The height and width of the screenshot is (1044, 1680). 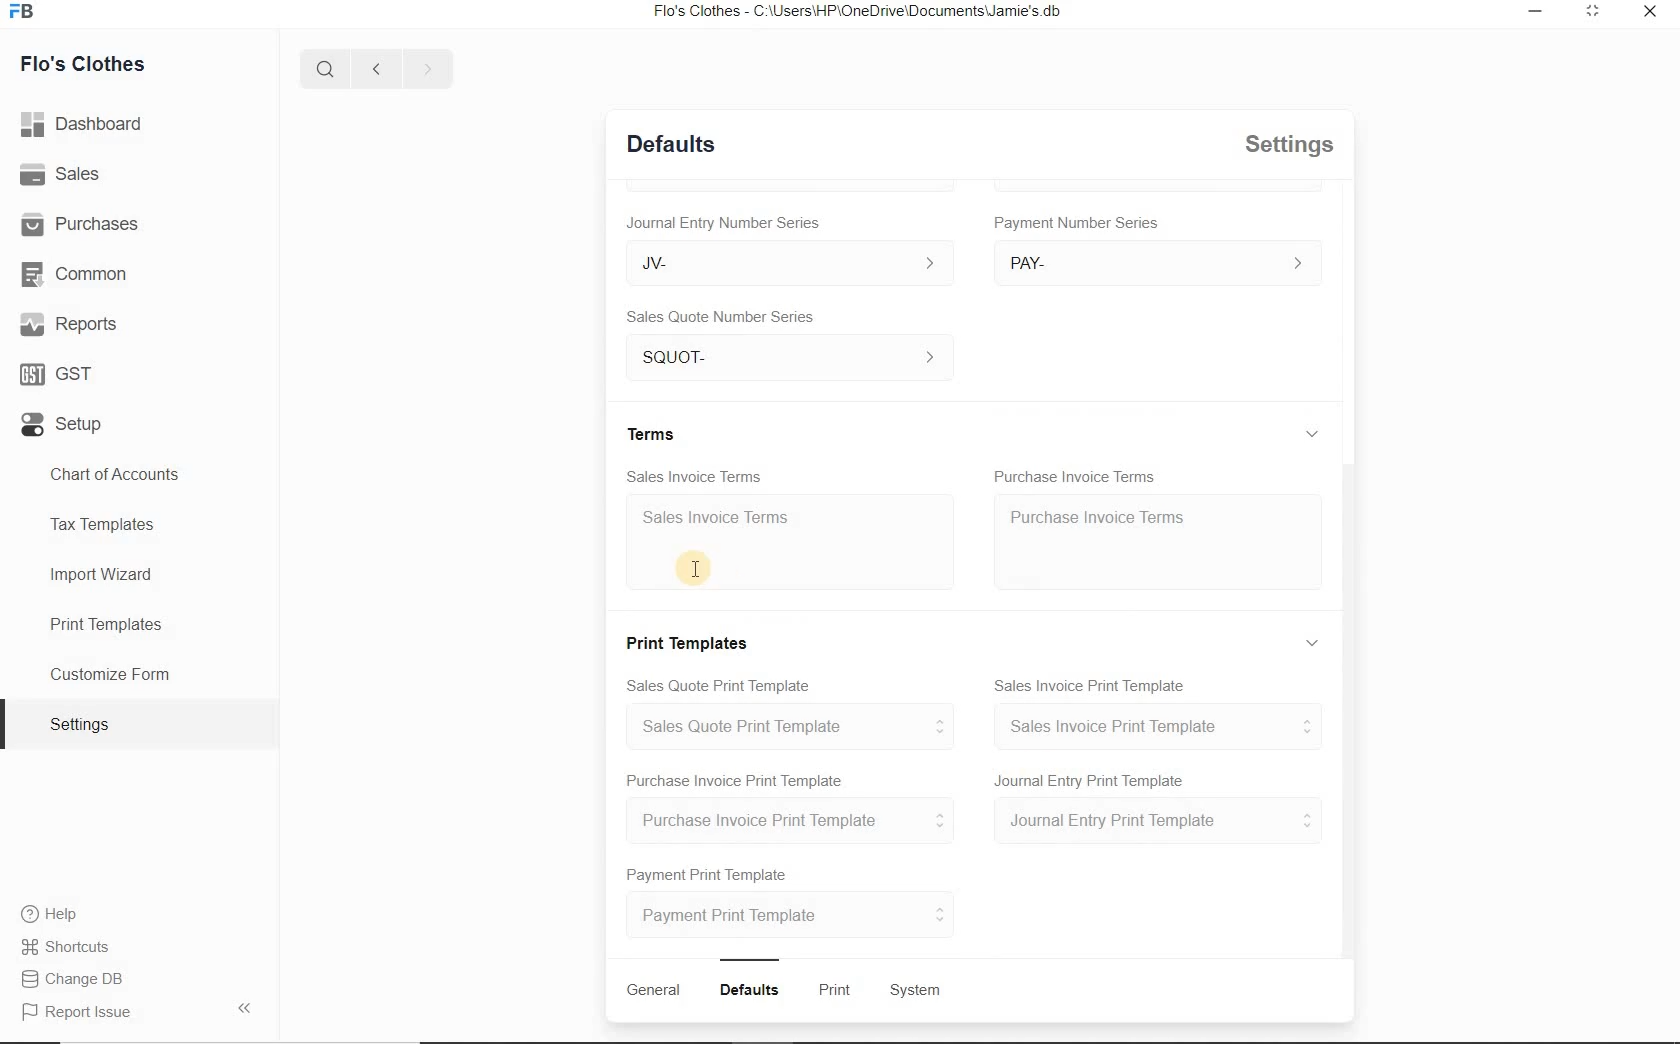 I want to click on Minimize, so click(x=1536, y=11).